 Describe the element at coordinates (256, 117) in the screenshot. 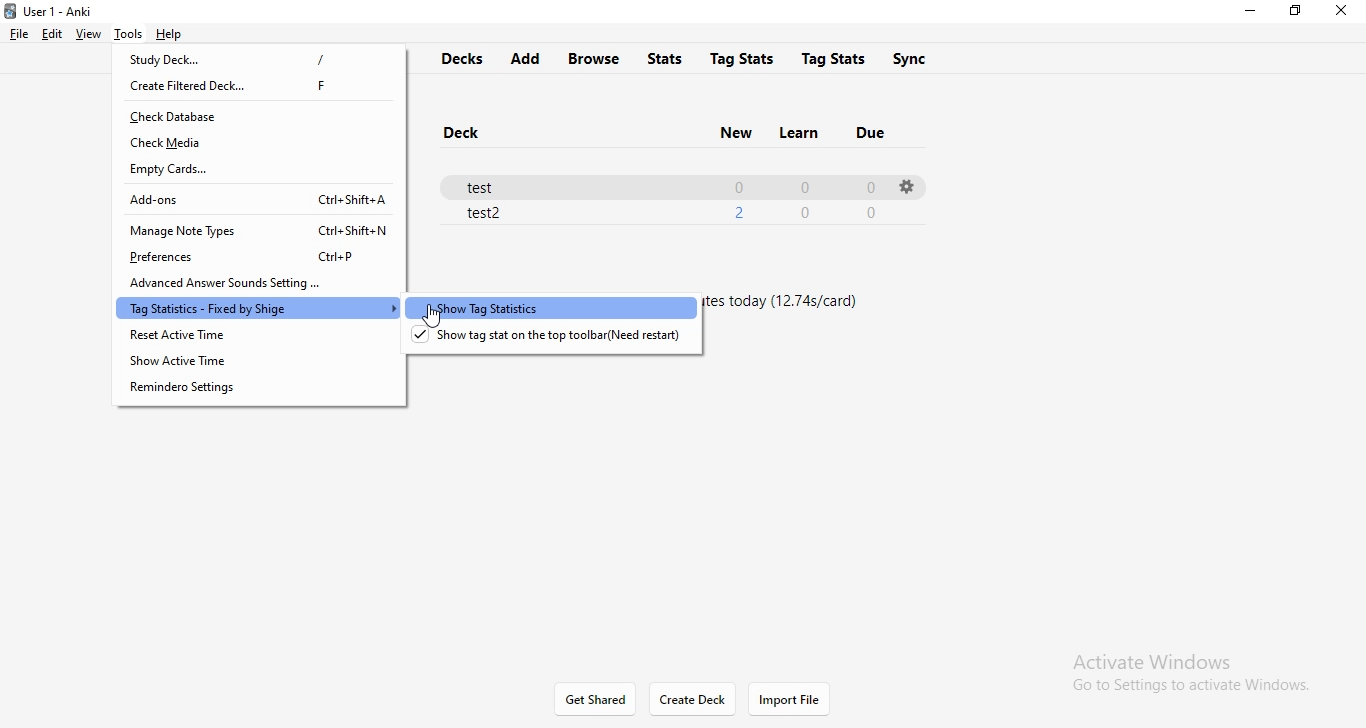

I see `check database` at that location.